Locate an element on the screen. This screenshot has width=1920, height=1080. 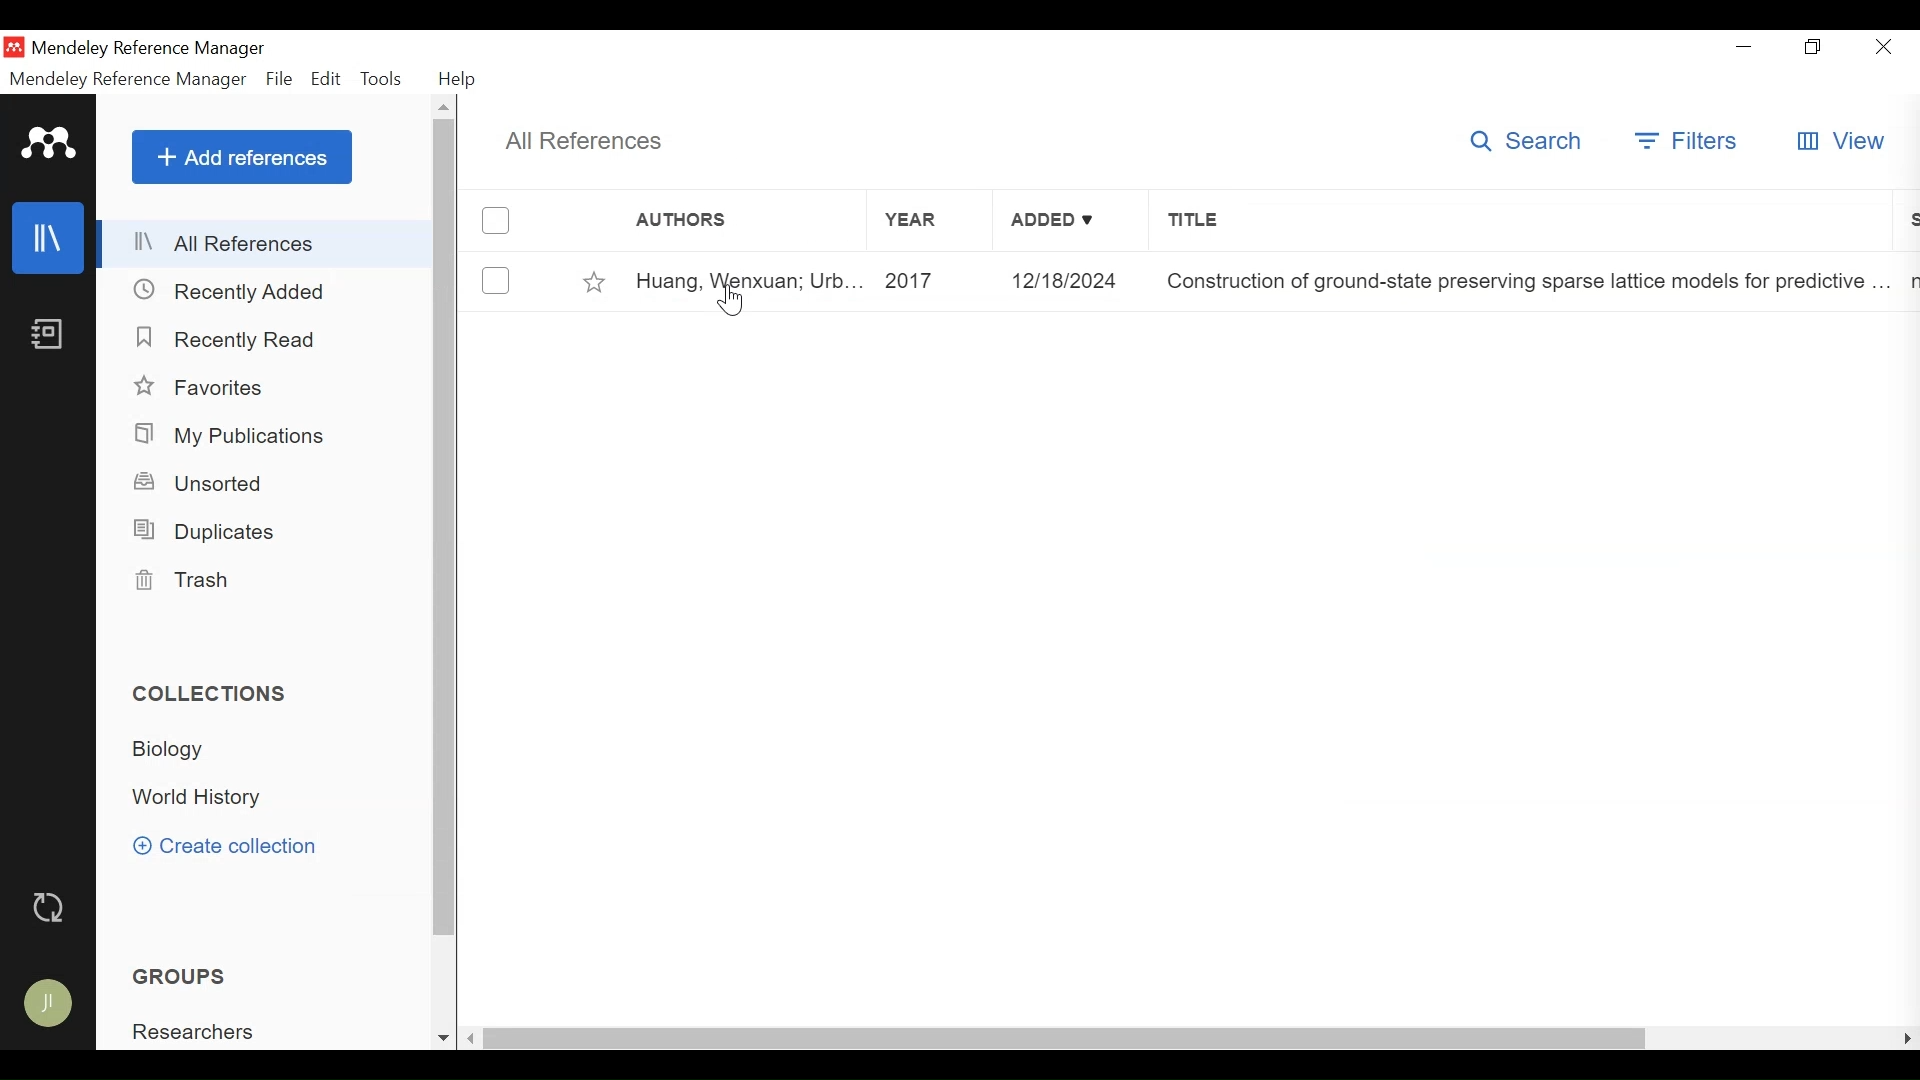
Huang, Wenxuan; Urb... is located at coordinates (747, 281).